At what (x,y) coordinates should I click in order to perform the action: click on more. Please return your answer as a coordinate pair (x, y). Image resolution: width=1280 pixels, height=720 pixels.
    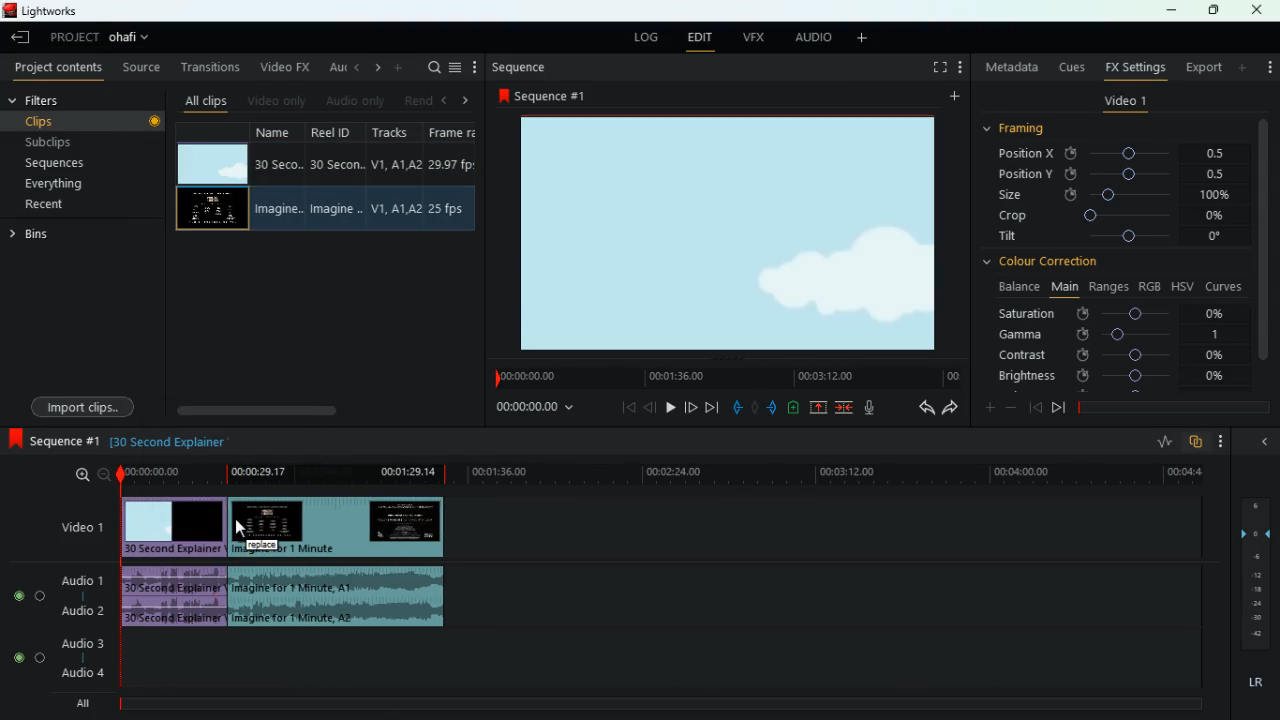
    Looking at the image, I should click on (963, 69).